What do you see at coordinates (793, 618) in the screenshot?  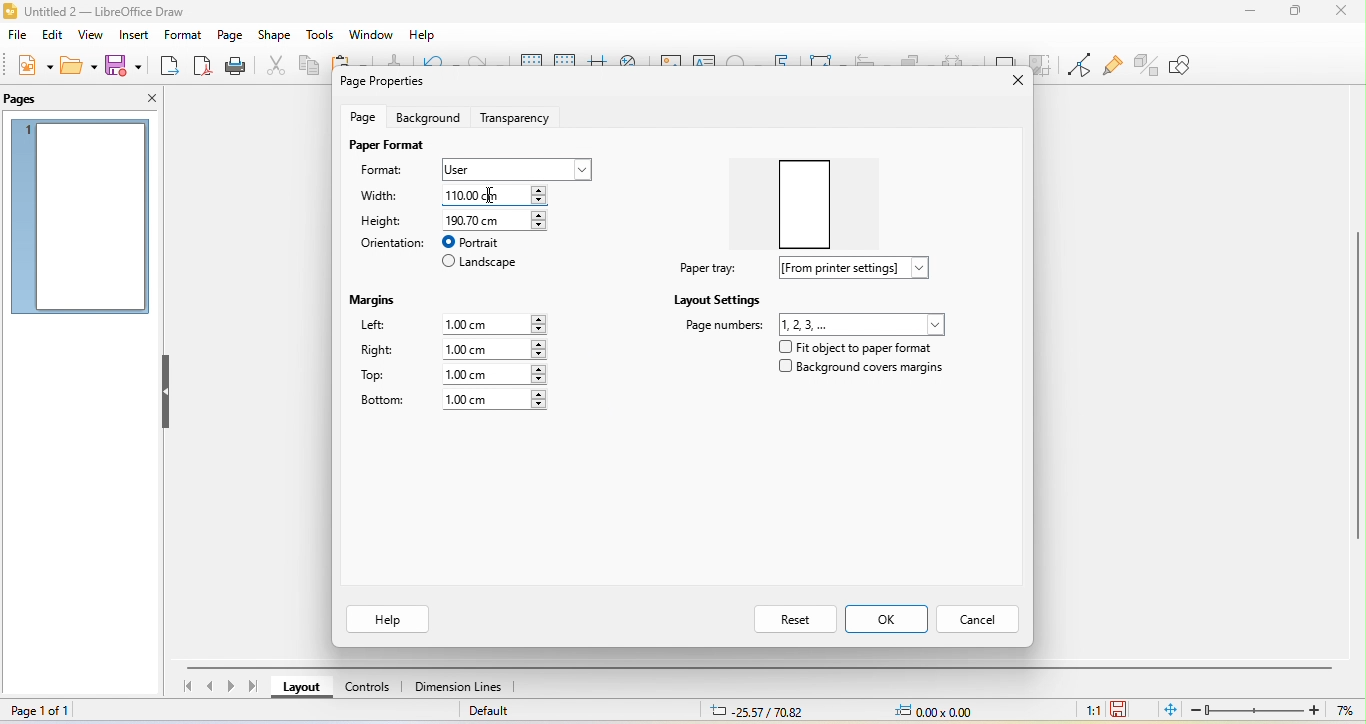 I see `reset` at bounding box center [793, 618].